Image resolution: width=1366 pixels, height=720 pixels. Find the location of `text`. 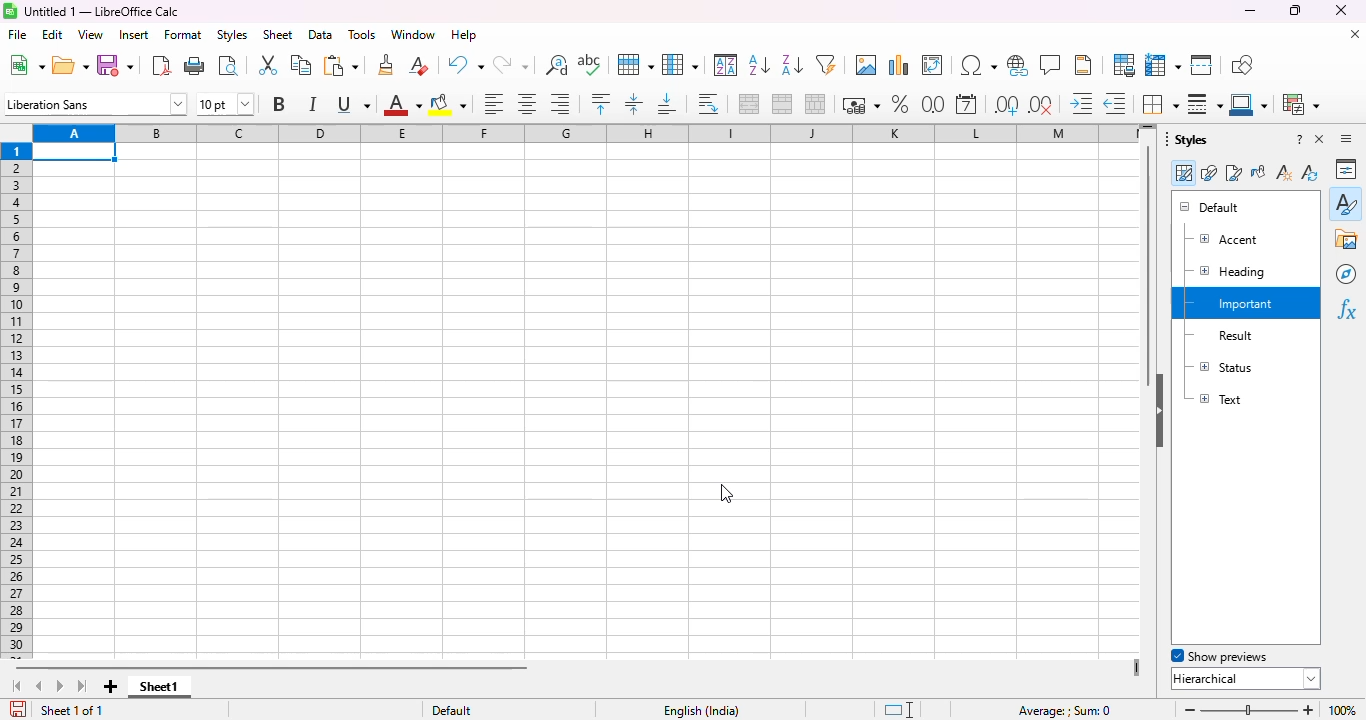

text is located at coordinates (1223, 399).